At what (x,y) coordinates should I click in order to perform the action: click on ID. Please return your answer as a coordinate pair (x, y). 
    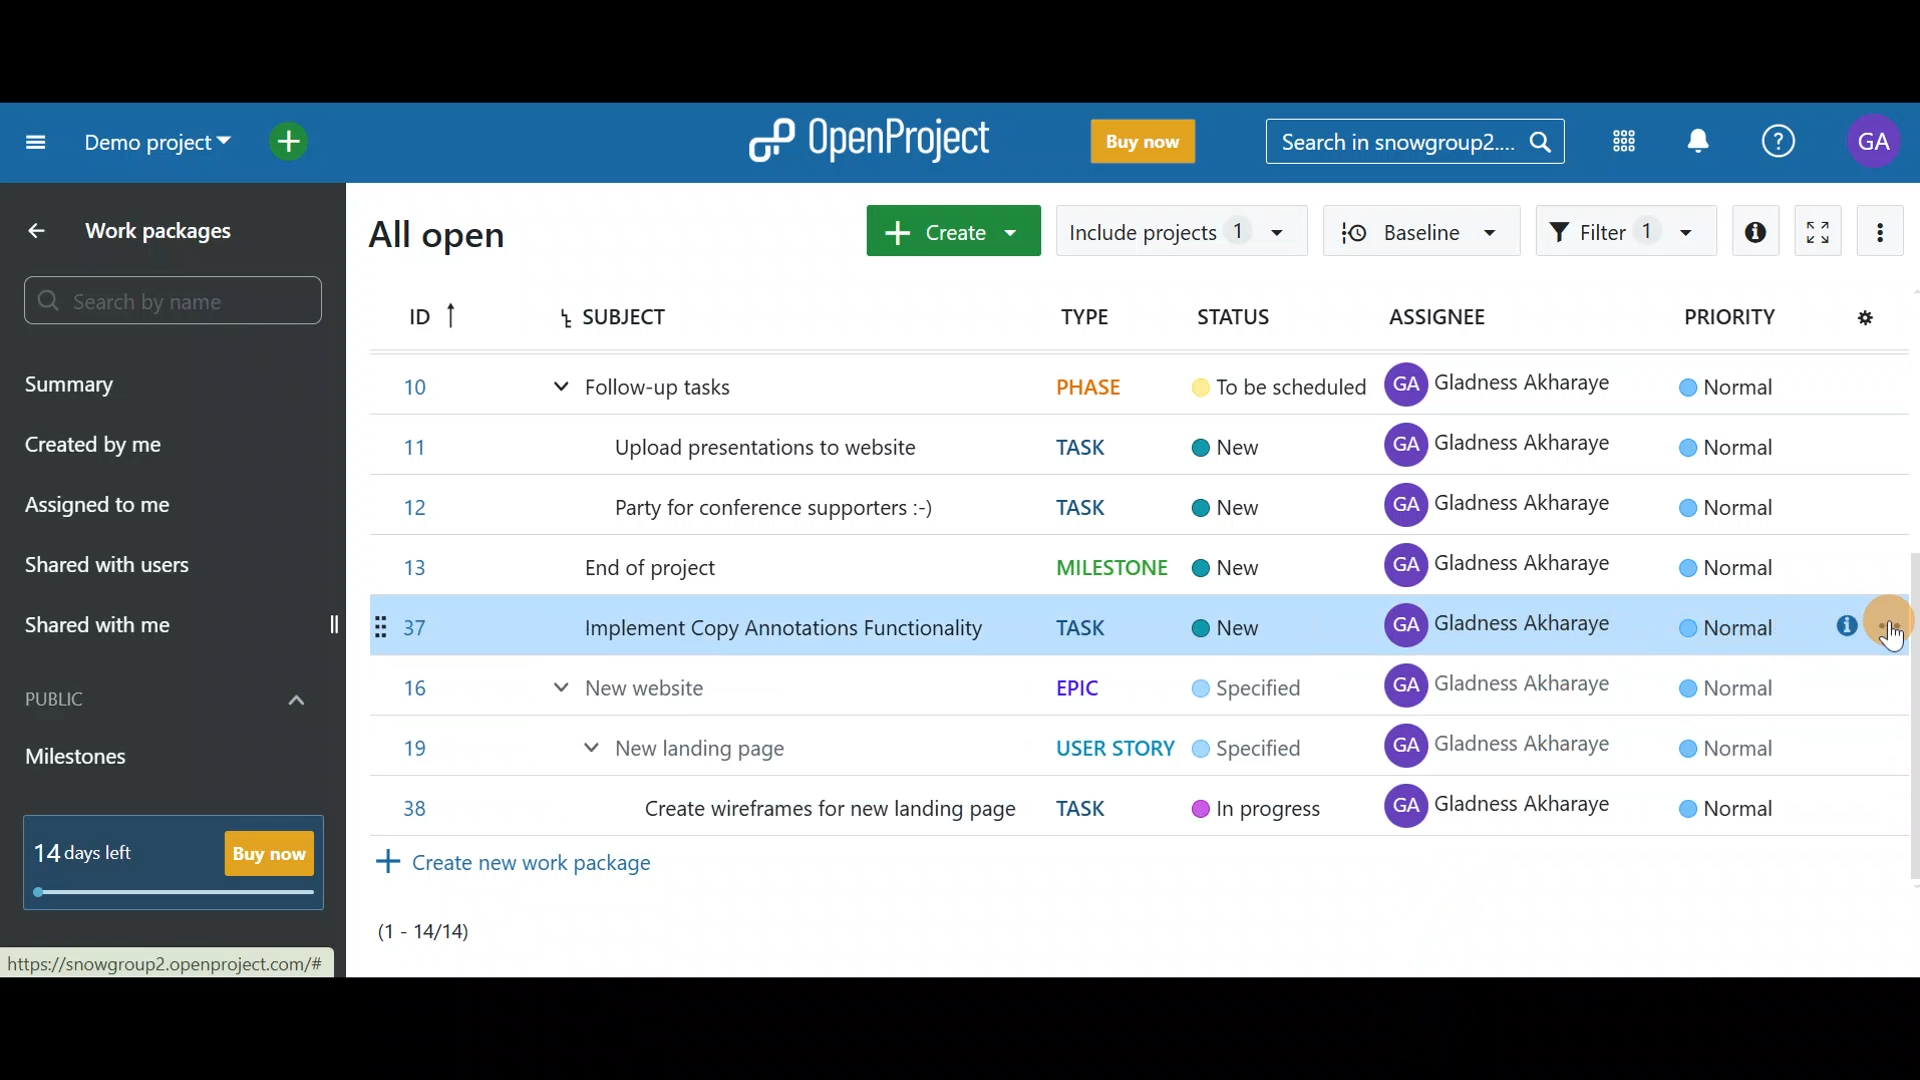
    Looking at the image, I should click on (432, 326).